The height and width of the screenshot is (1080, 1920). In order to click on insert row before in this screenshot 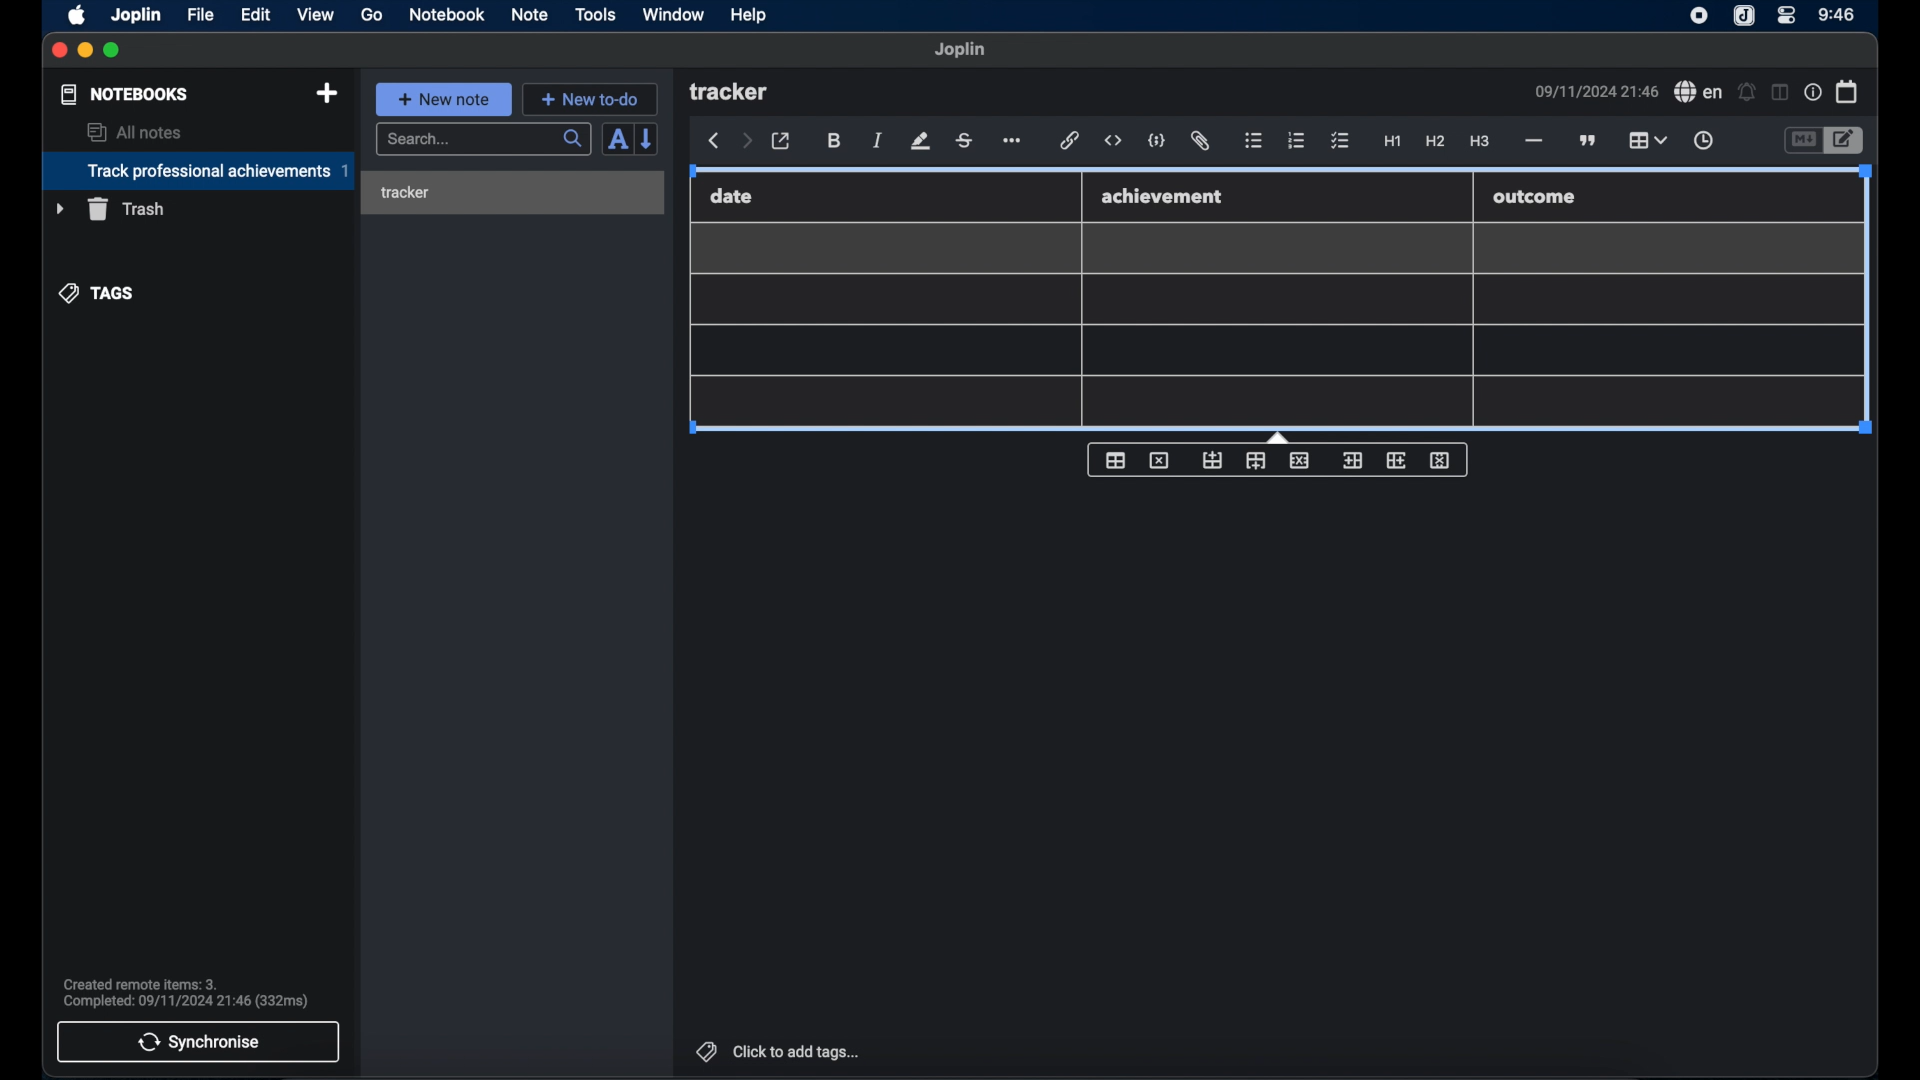, I will do `click(1212, 460)`.